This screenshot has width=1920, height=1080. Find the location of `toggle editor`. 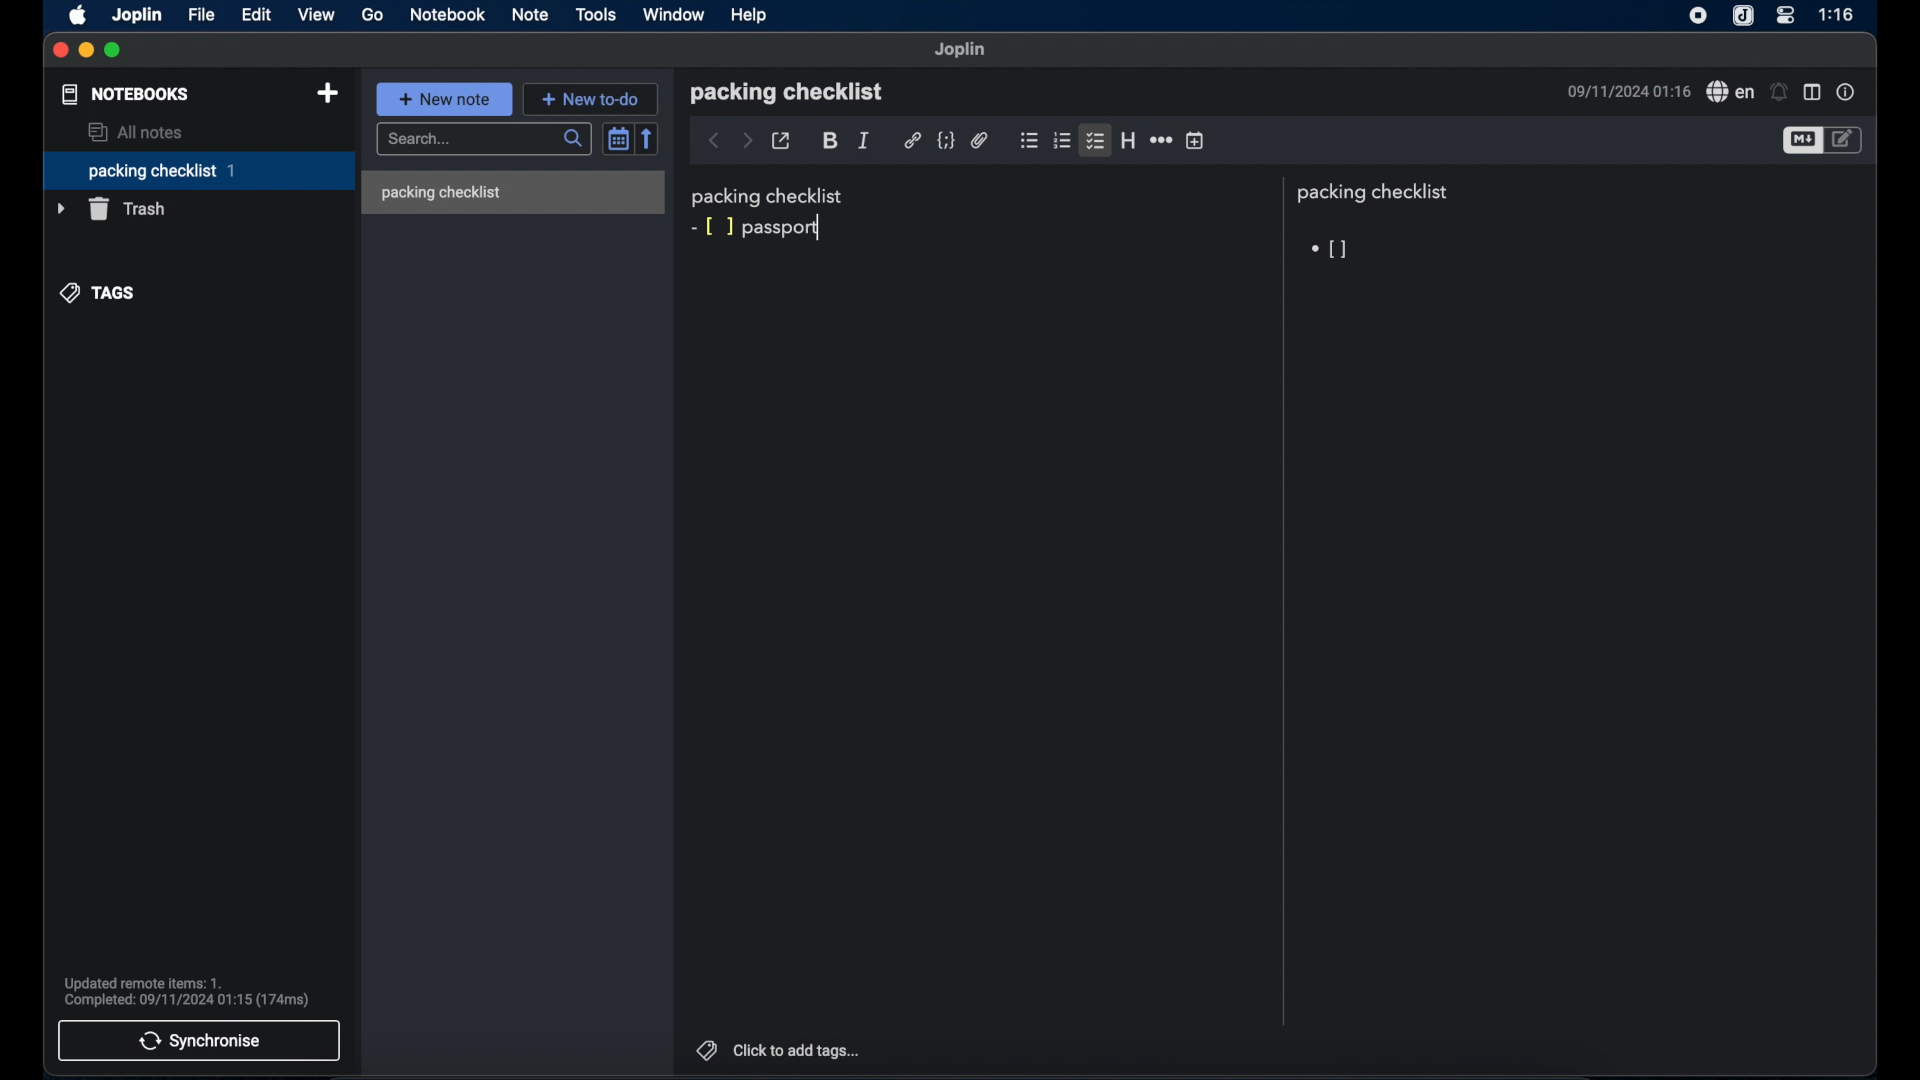

toggle editor is located at coordinates (1801, 141).